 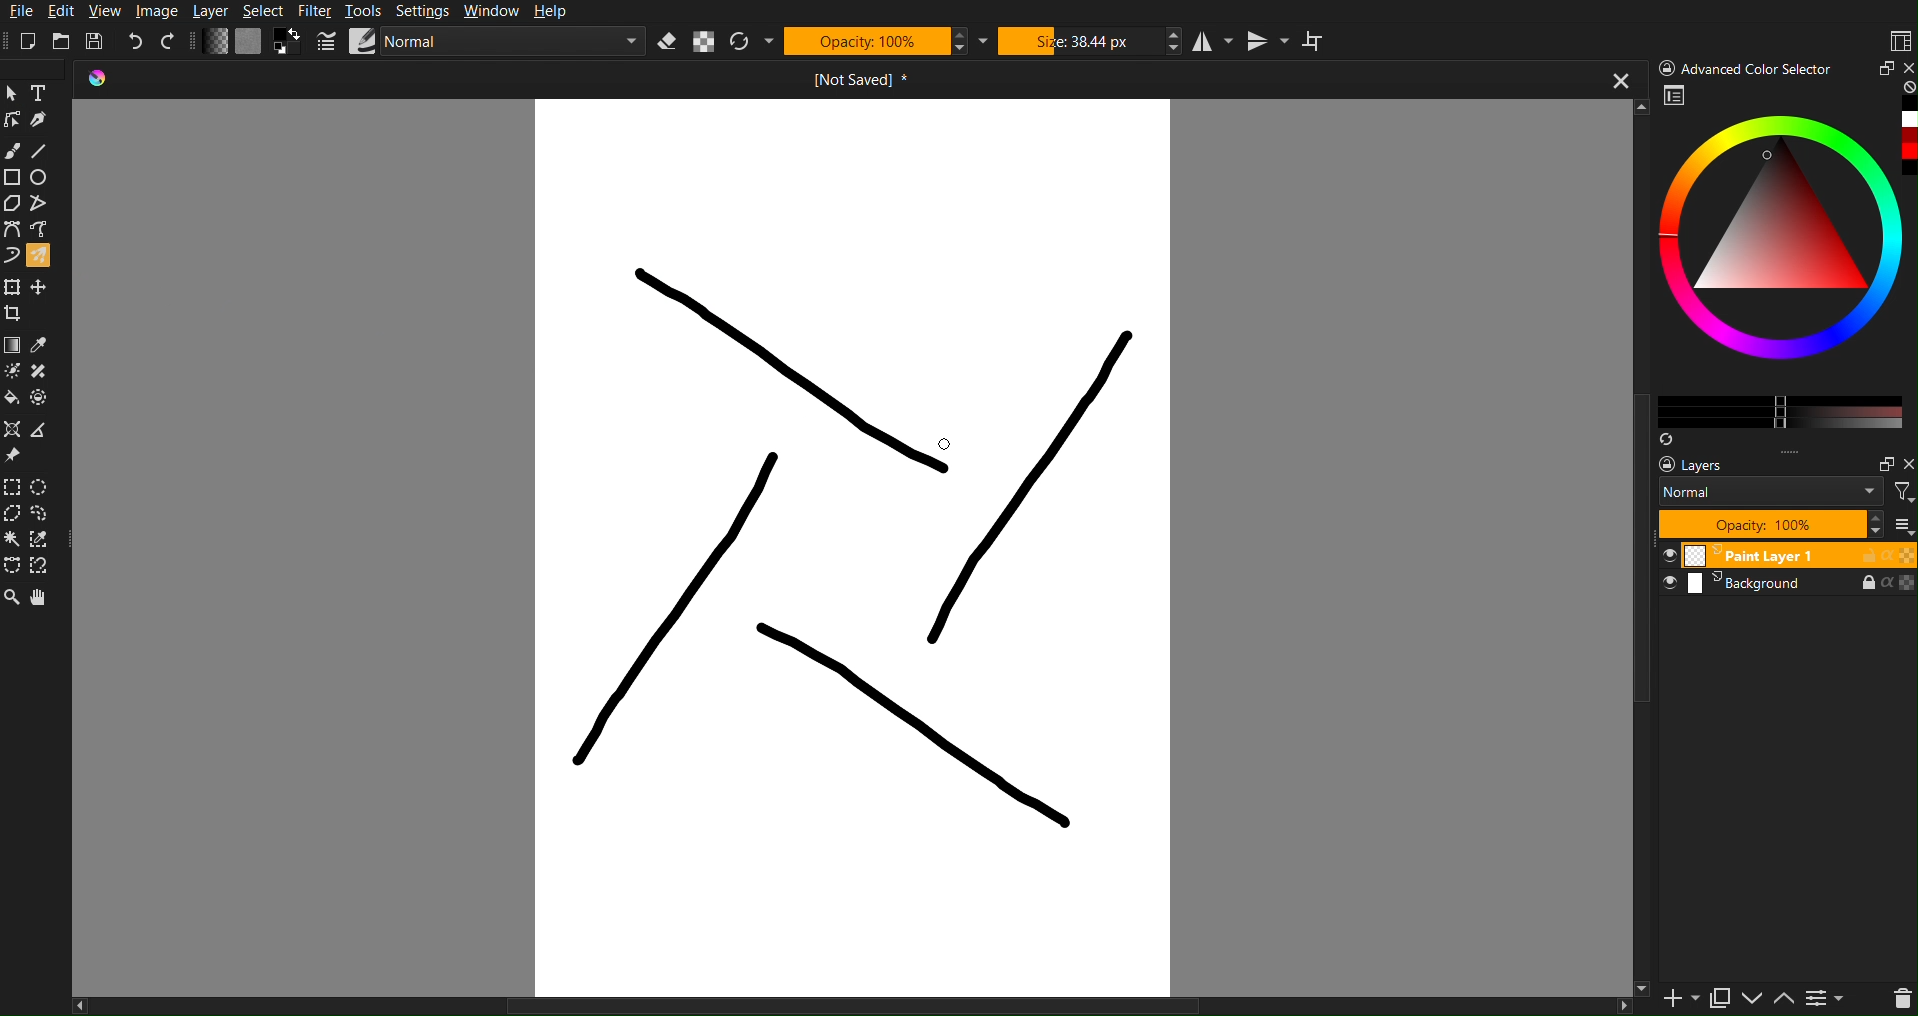 What do you see at coordinates (1899, 39) in the screenshot?
I see `Workspaces` at bounding box center [1899, 39].